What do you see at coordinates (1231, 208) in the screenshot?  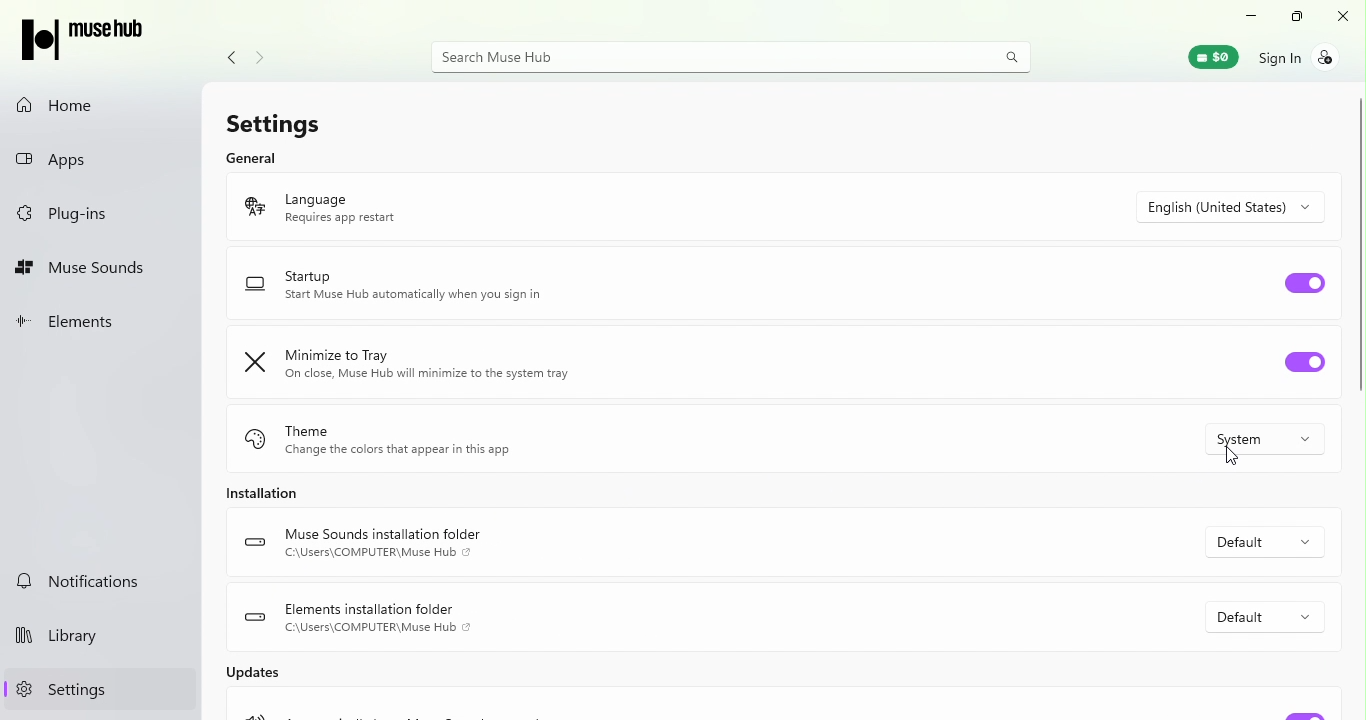 I see `Drop down menu` at bounding box center [1231, 208].